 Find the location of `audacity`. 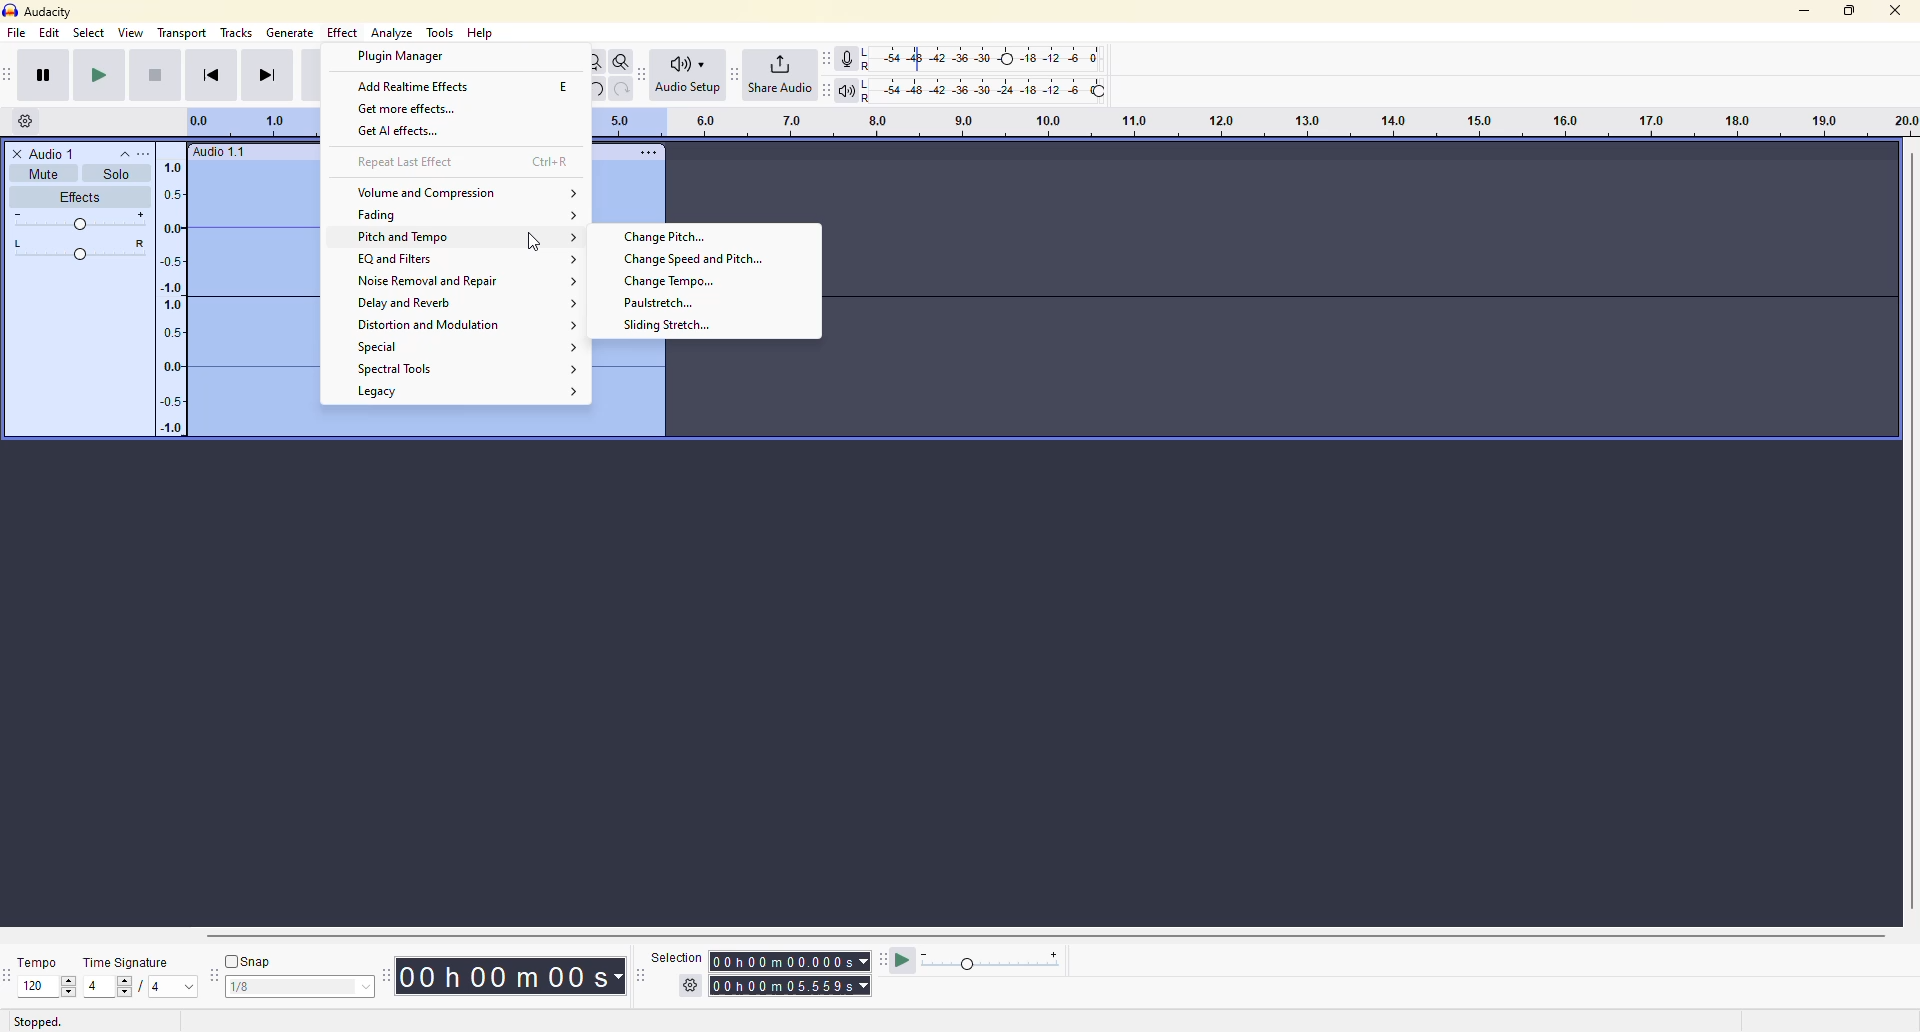

audacity is located at coordinates (37, 11).